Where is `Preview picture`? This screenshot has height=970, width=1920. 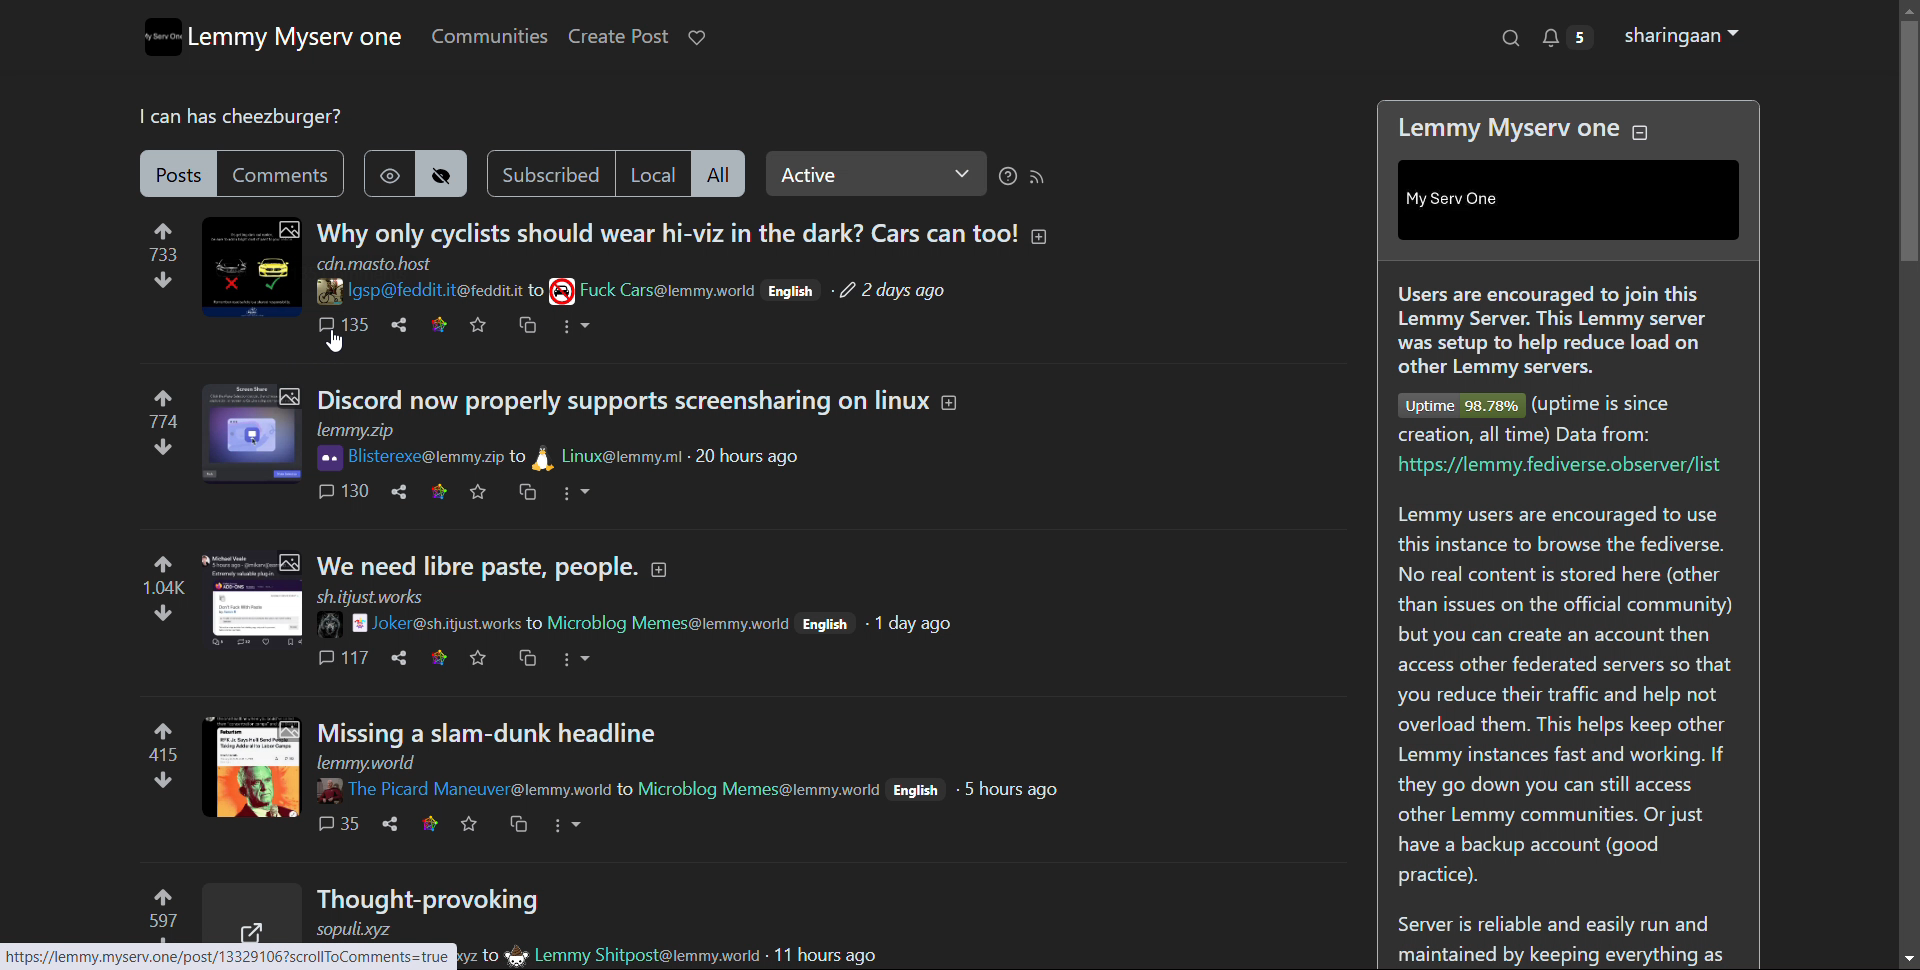 Preview picture is located at coordinates (251, 910).